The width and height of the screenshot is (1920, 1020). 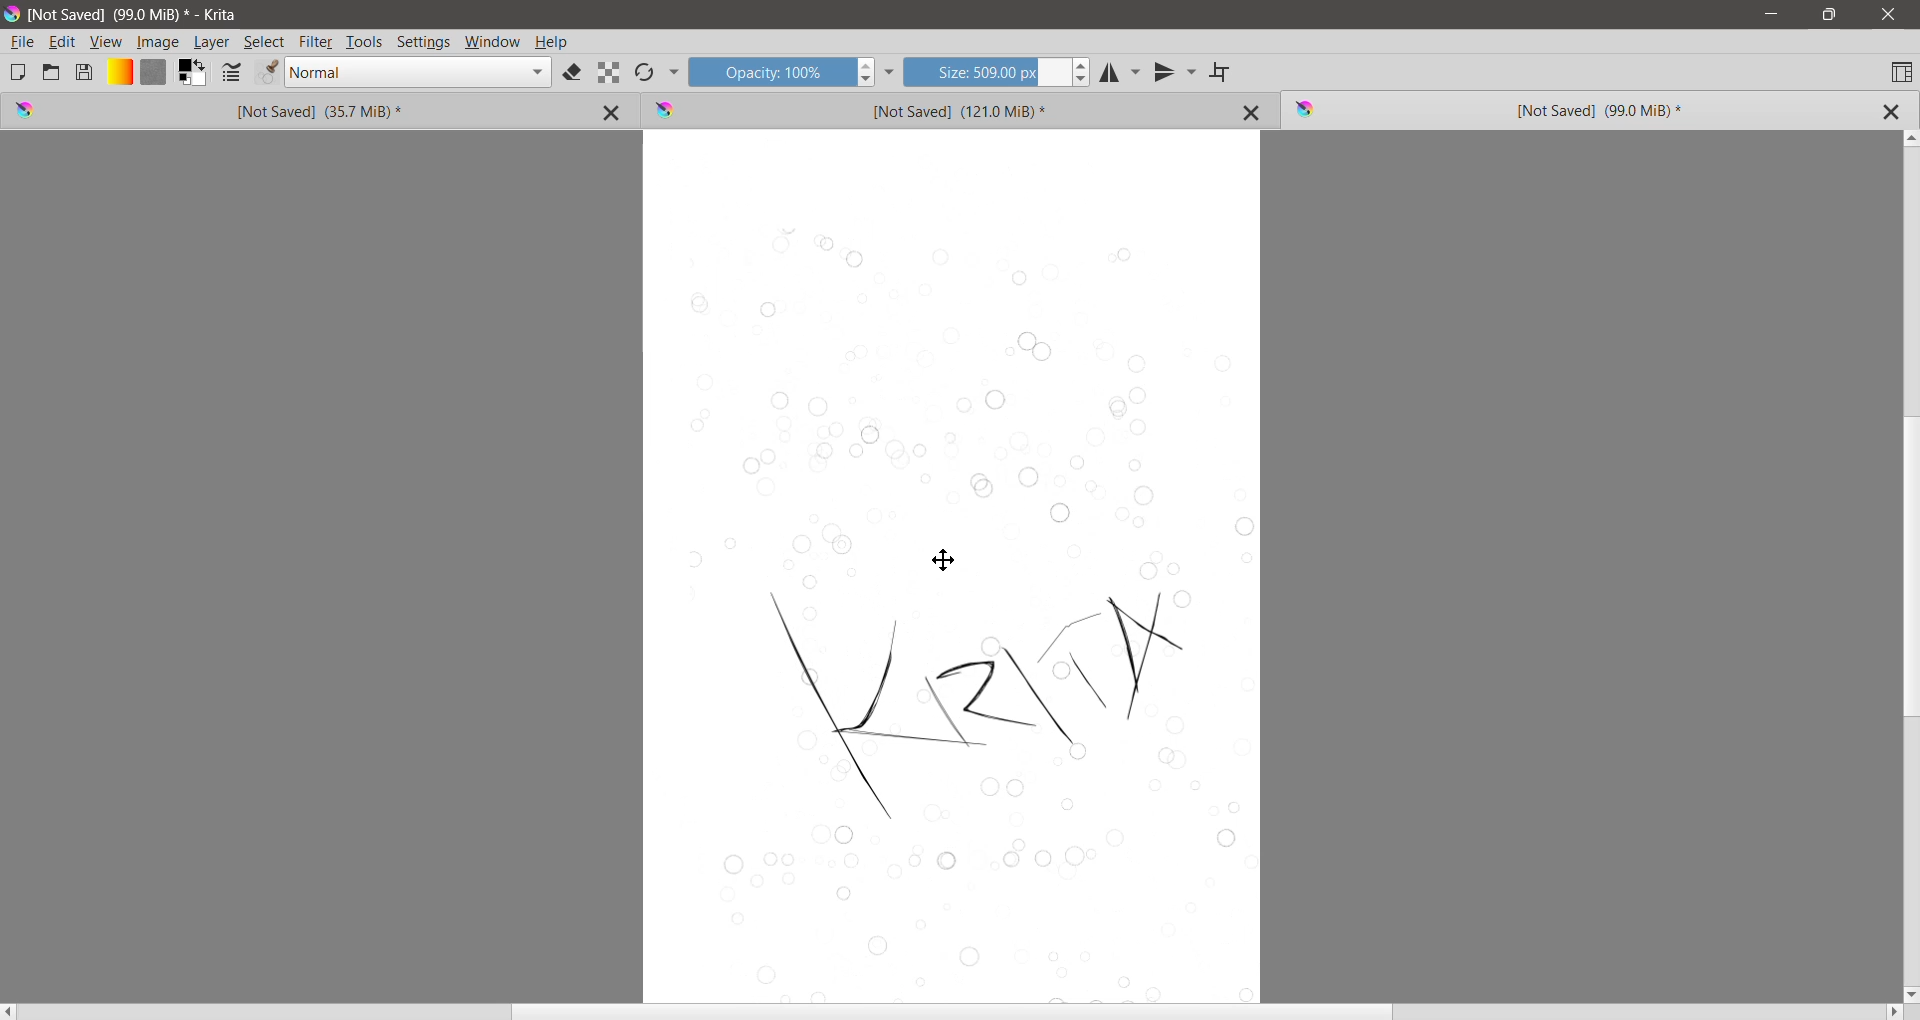 I want to click on View, so click(x=106, y=42).